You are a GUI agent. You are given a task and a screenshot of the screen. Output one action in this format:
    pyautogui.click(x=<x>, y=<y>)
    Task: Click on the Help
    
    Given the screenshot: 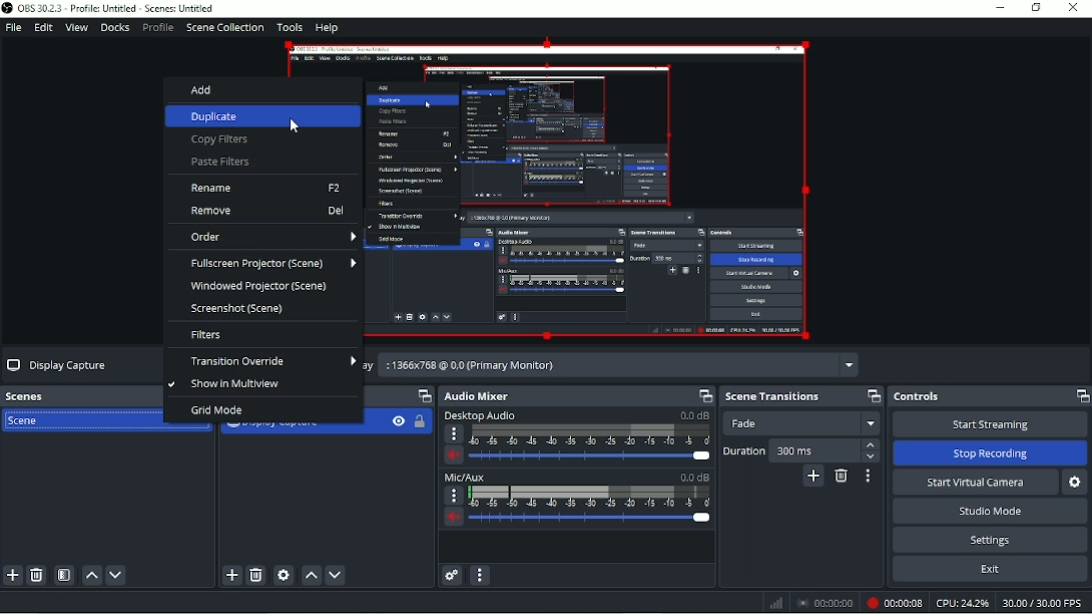 What is the action you would take?
    pyautogui.click(x=328, y=28)
    